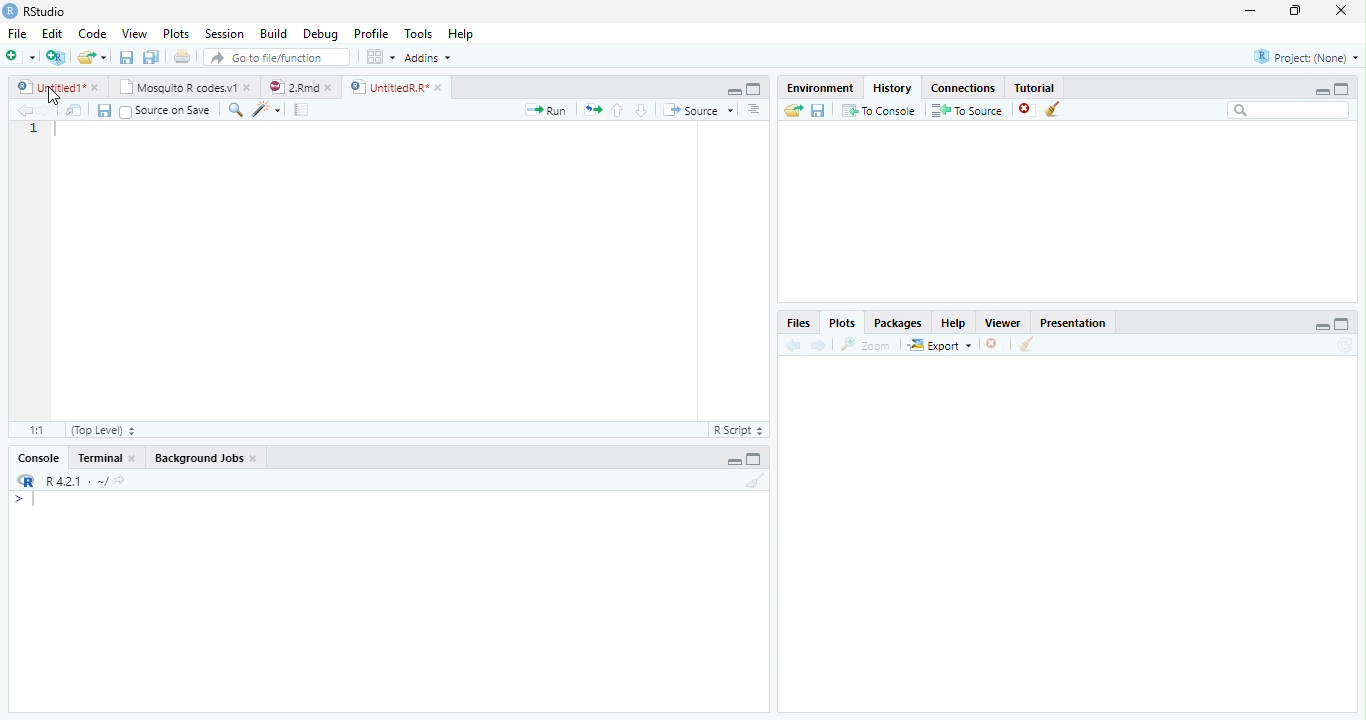 The image size is (1366, 720). What do you see at coordinates (1321, 93) in the screenshot?
I see `Minimize` at bounding box center [1321, 93].